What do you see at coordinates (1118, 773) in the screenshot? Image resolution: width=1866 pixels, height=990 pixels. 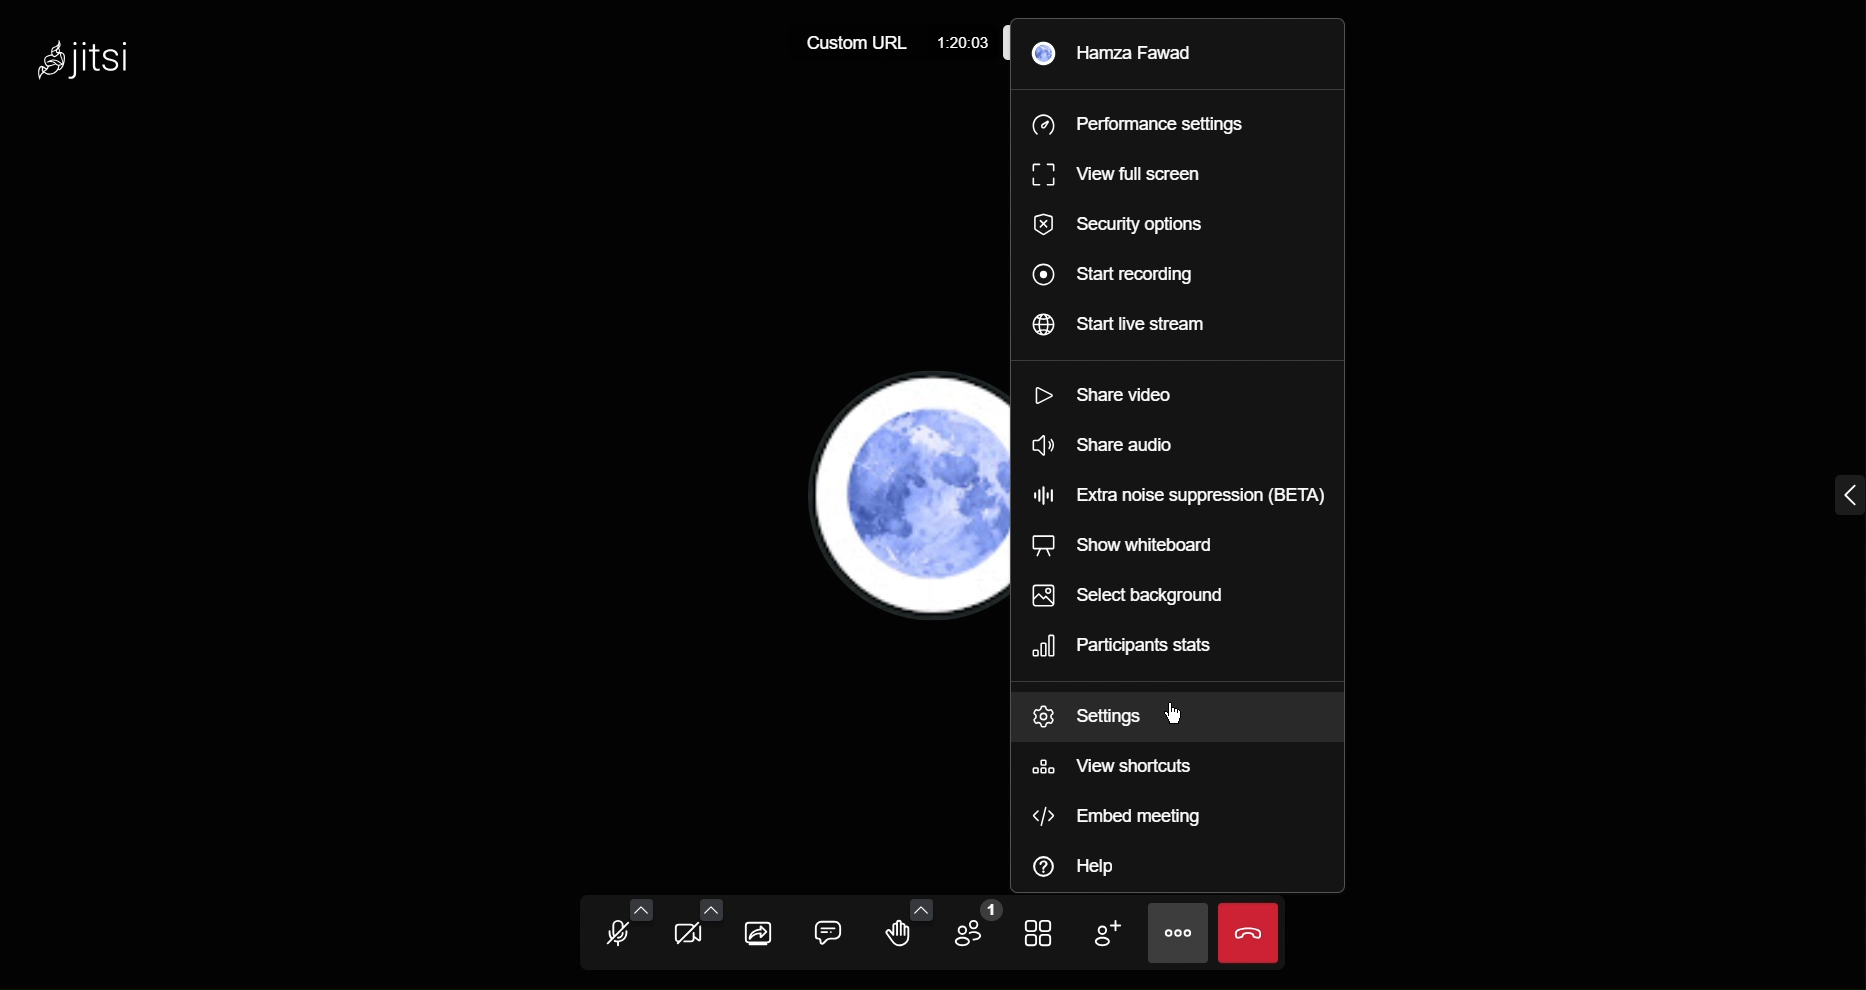 I see `View shortcuts` at bounding box center [1118, 773].